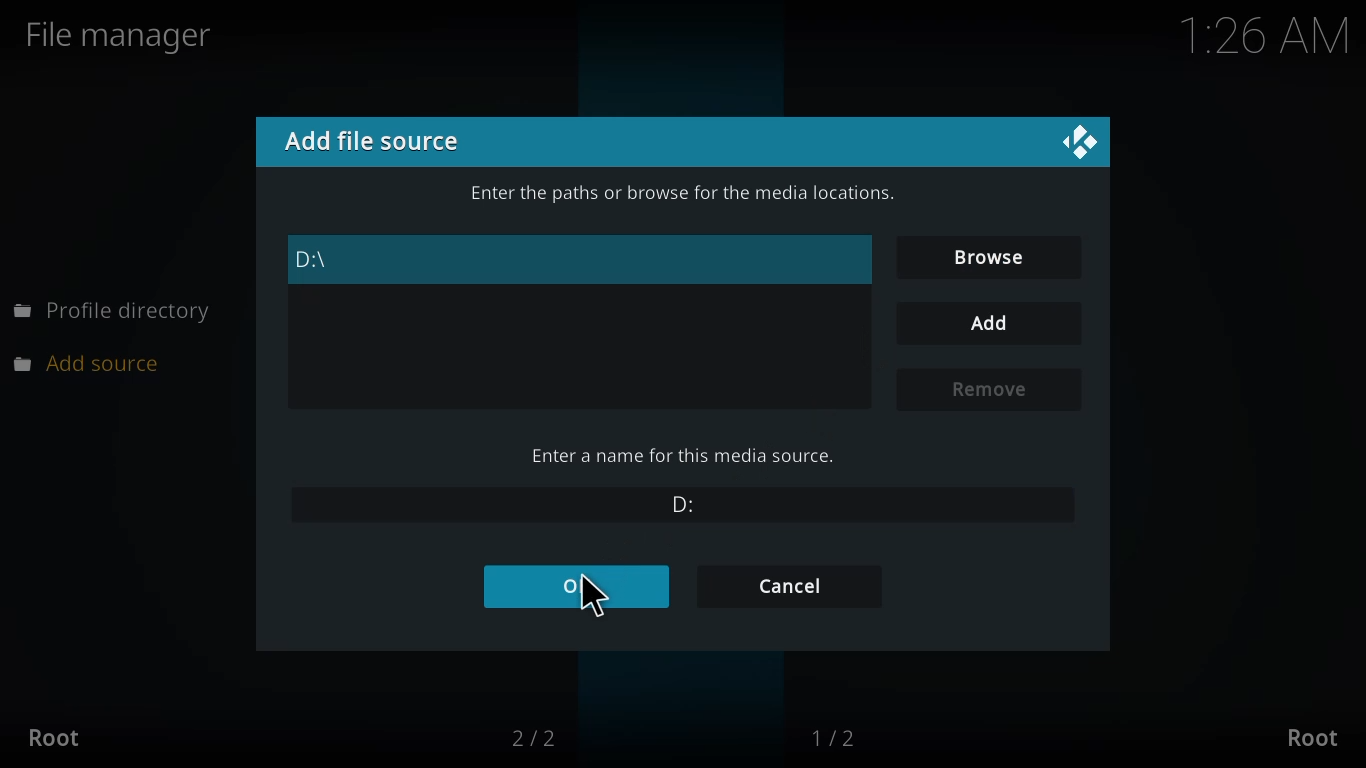 The width and height of the screenshot is (1366, 768). What do you see at coordinates (133, 34) in the screenshot?
I see `File manager` at bounding box center [133, 34].